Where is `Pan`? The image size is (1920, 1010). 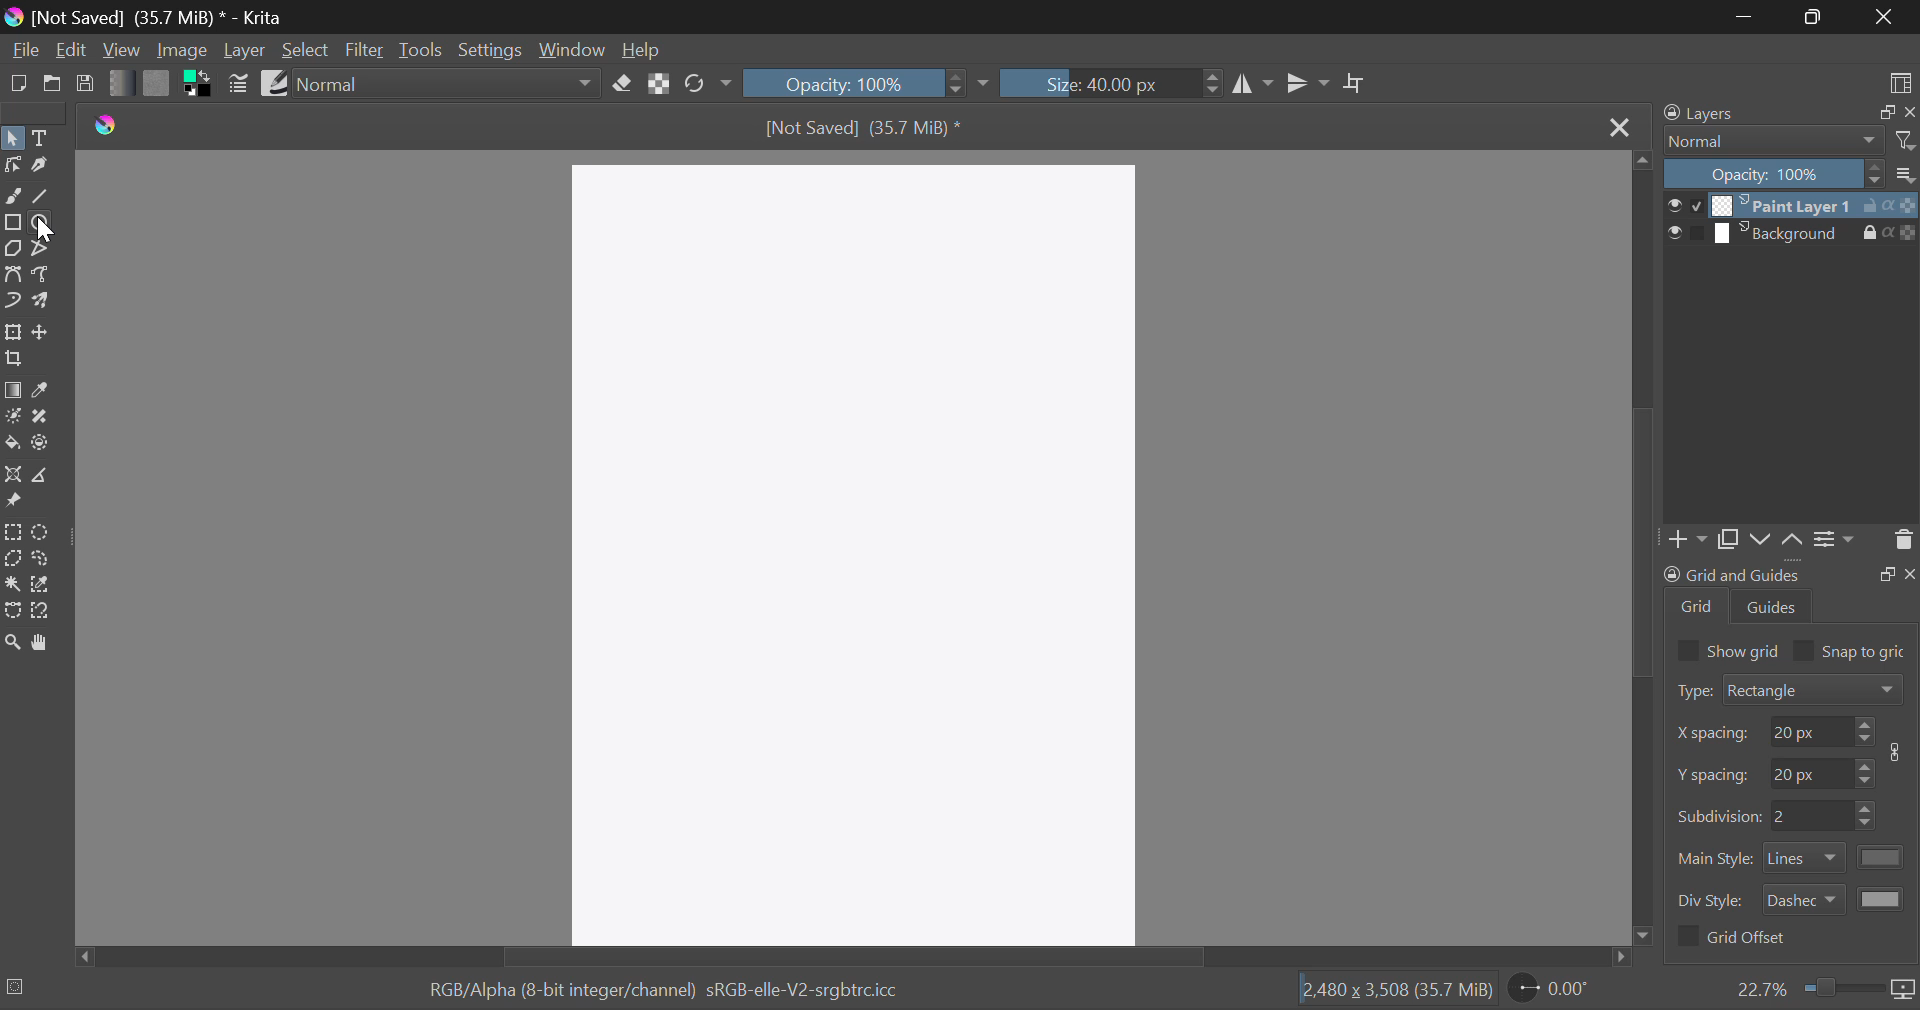
Pan is located at coordinates (42, 643).